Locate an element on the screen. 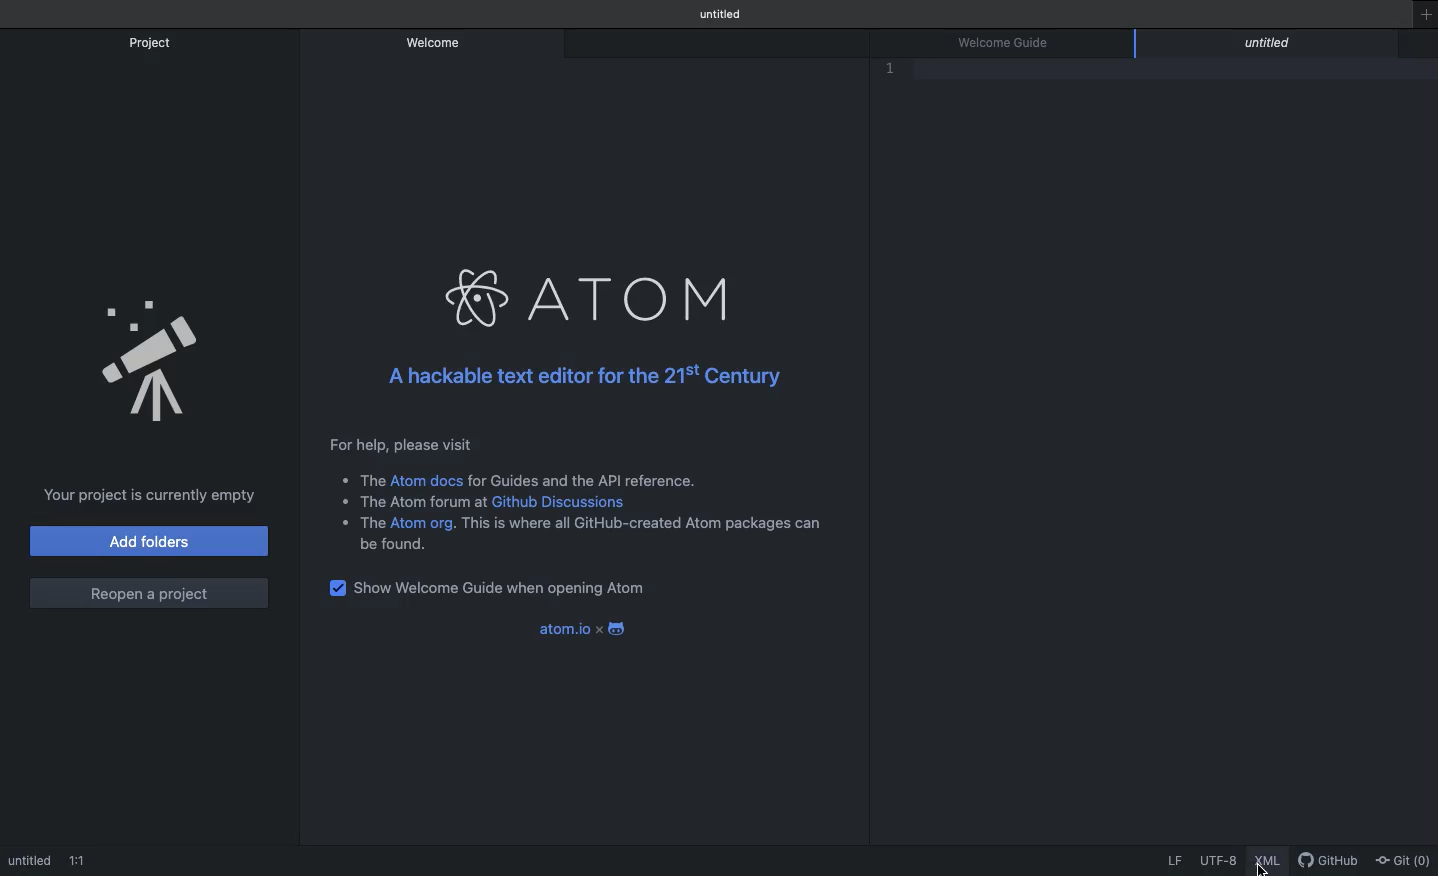 This screenshot has height=876, width=1438. Github Discussion Link is located at coordinates (572, 503).